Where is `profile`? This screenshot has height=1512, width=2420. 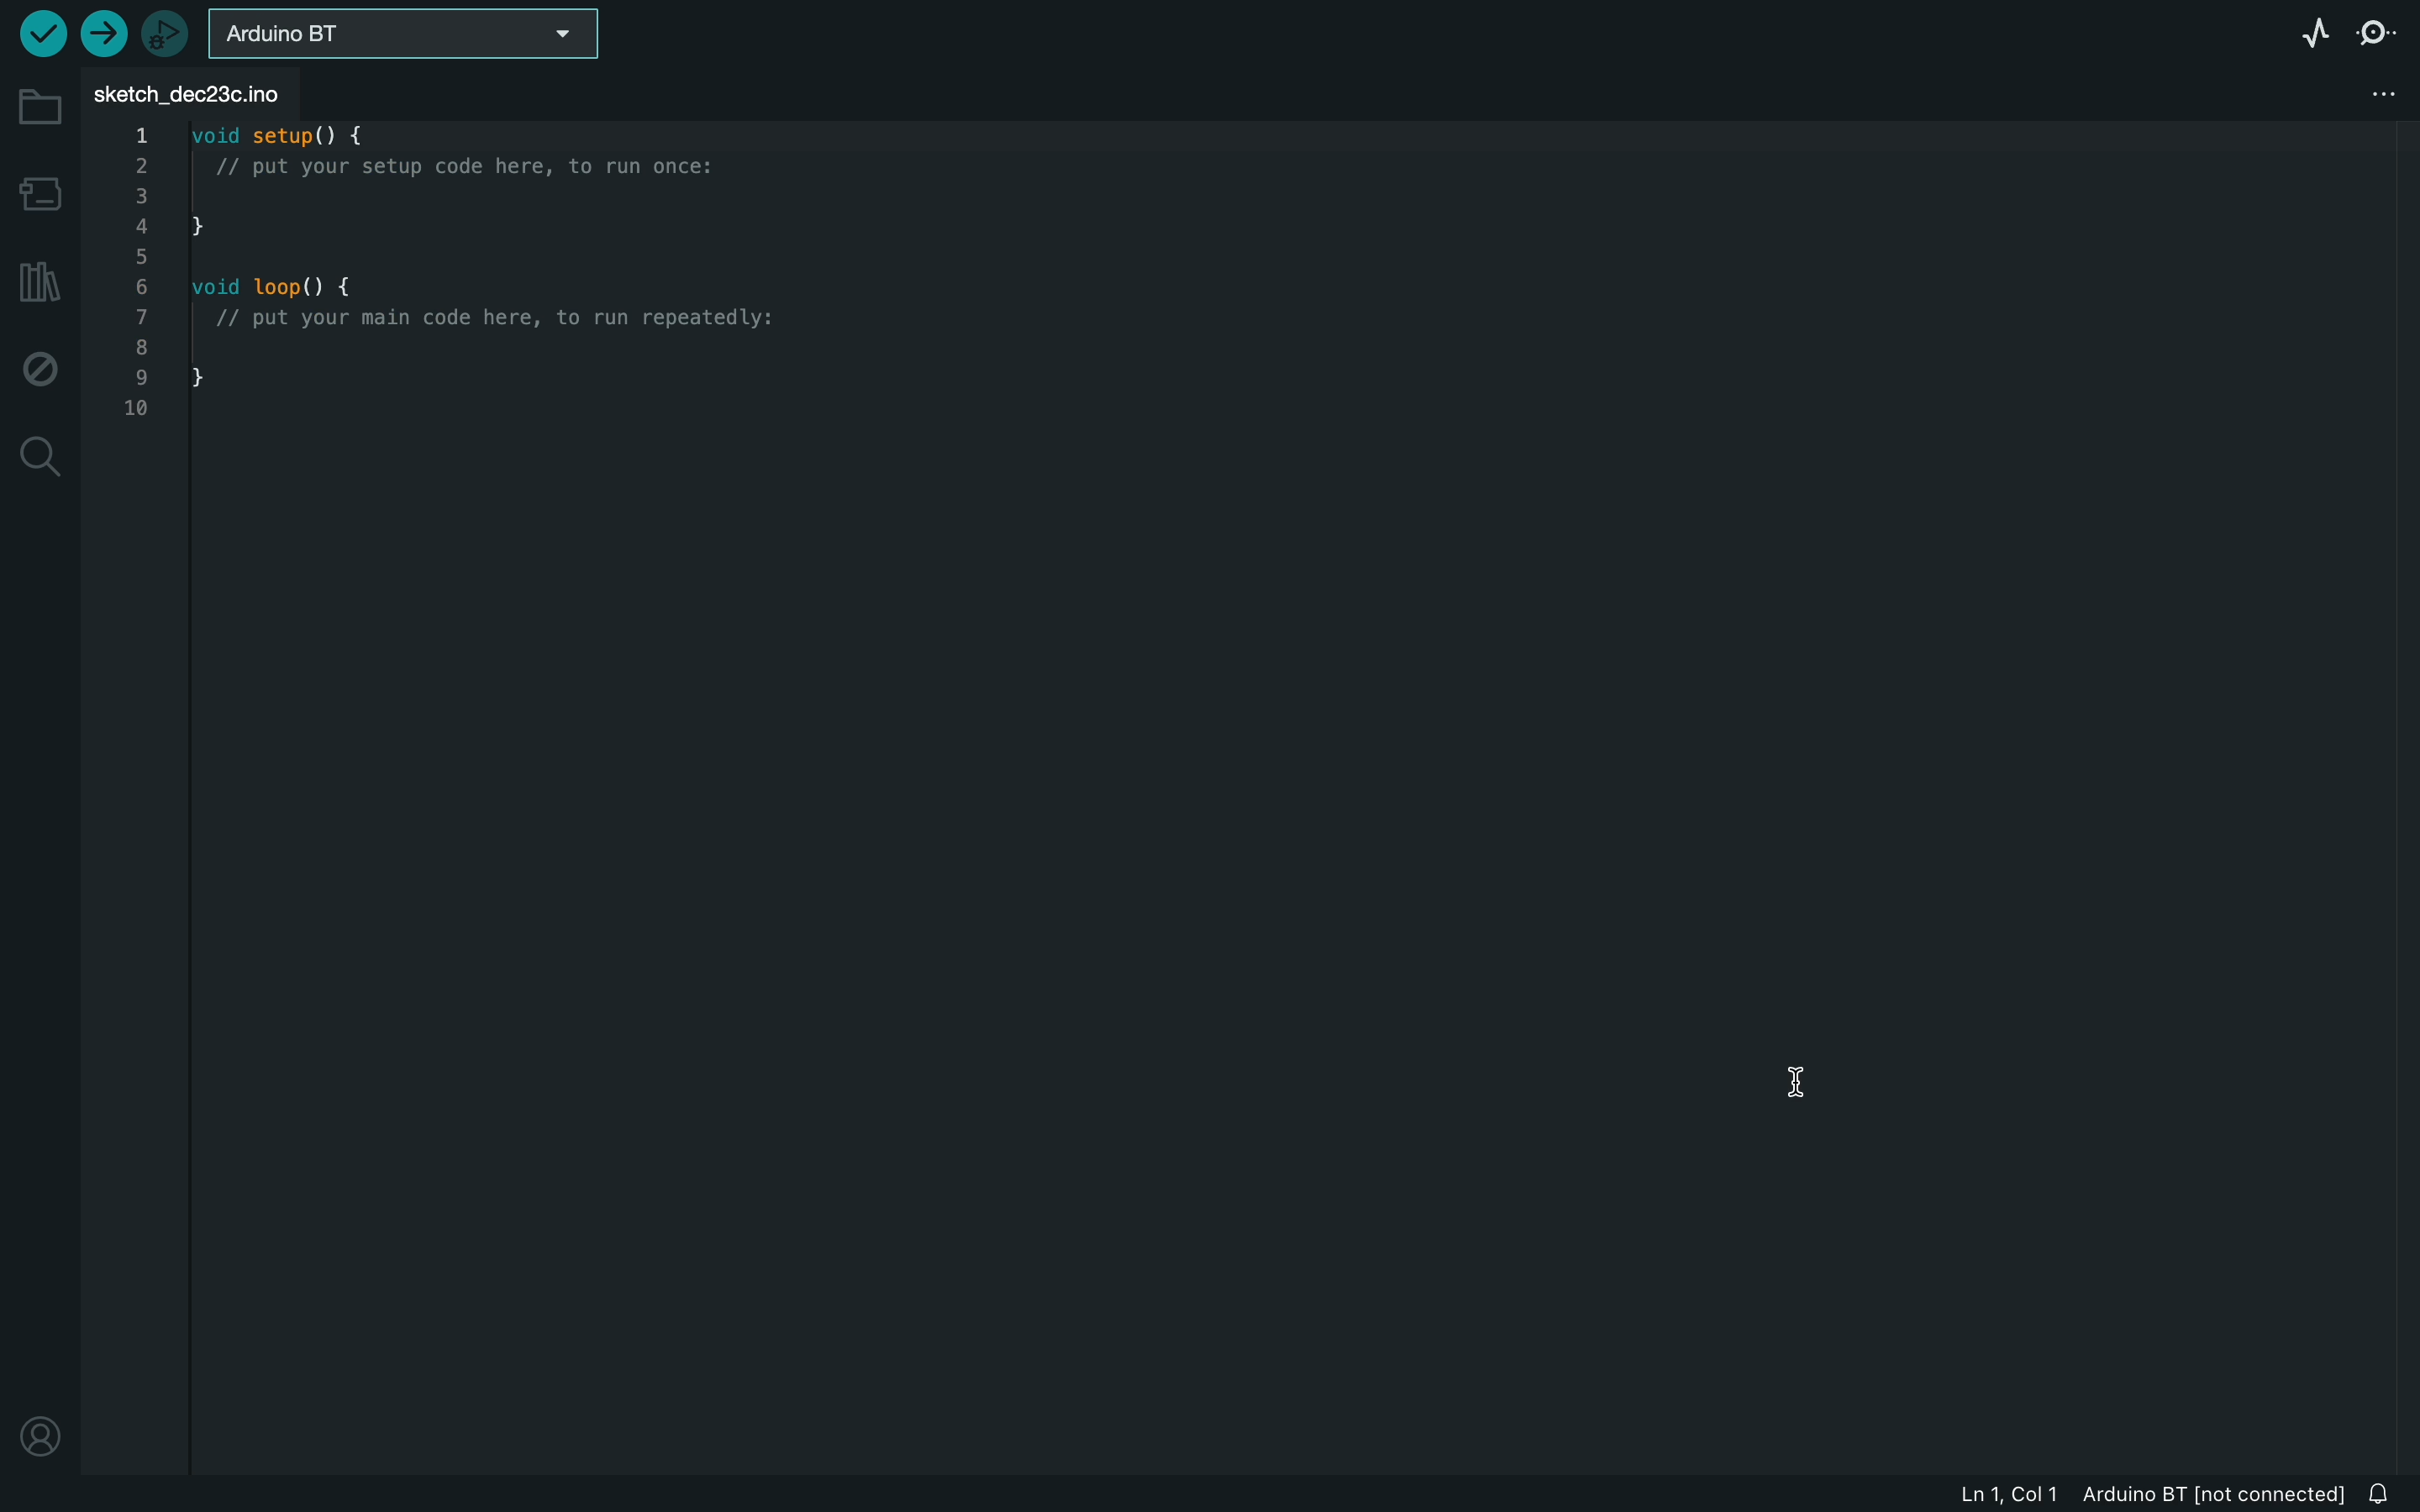
profile is located at coordinates (46, 1436).